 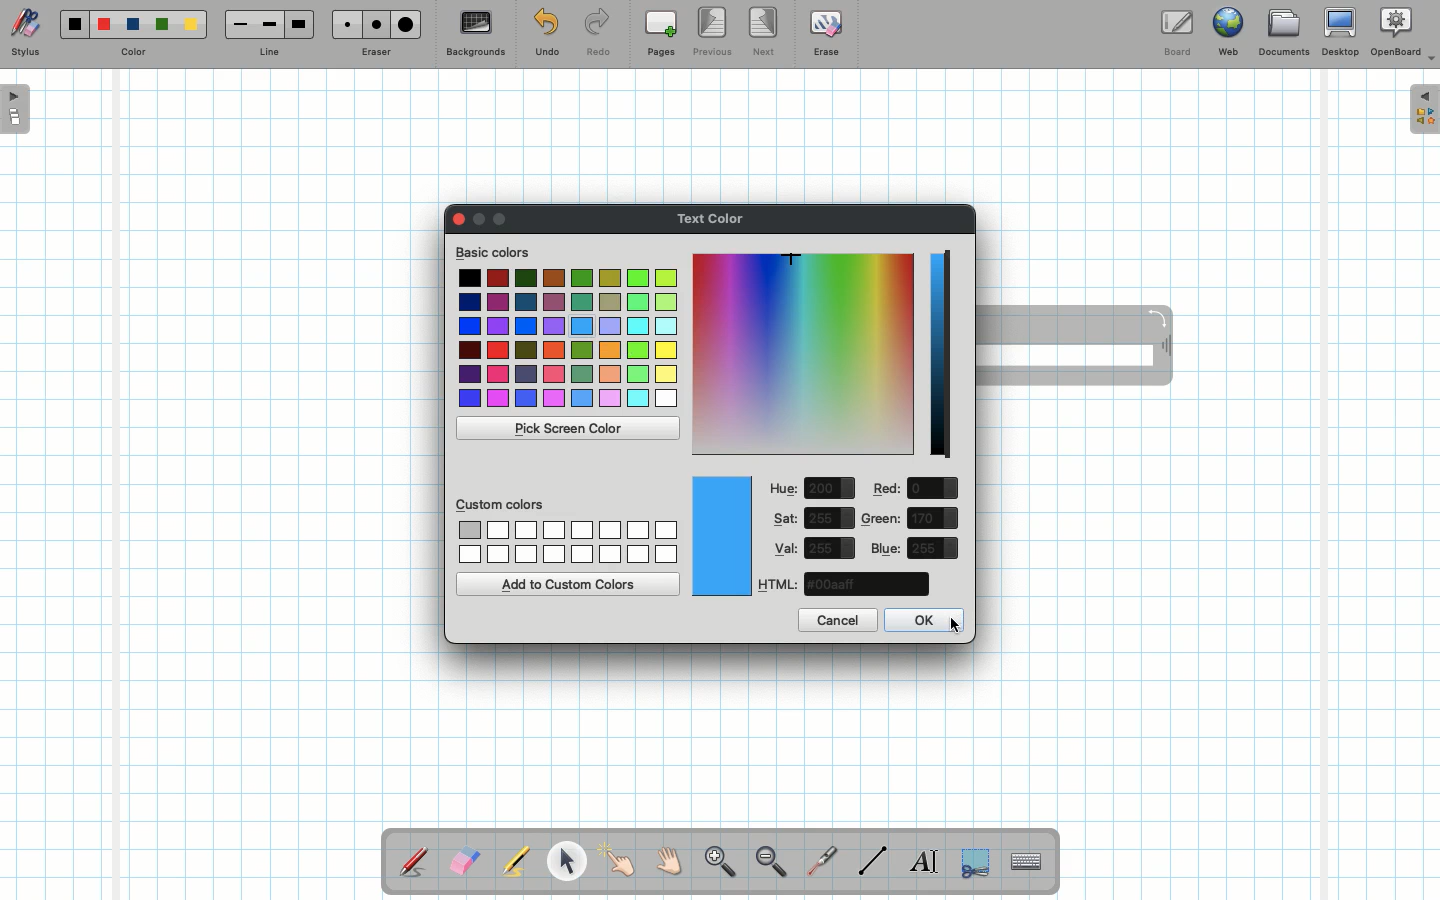 I want to click on value, so click(x=830, y=518).